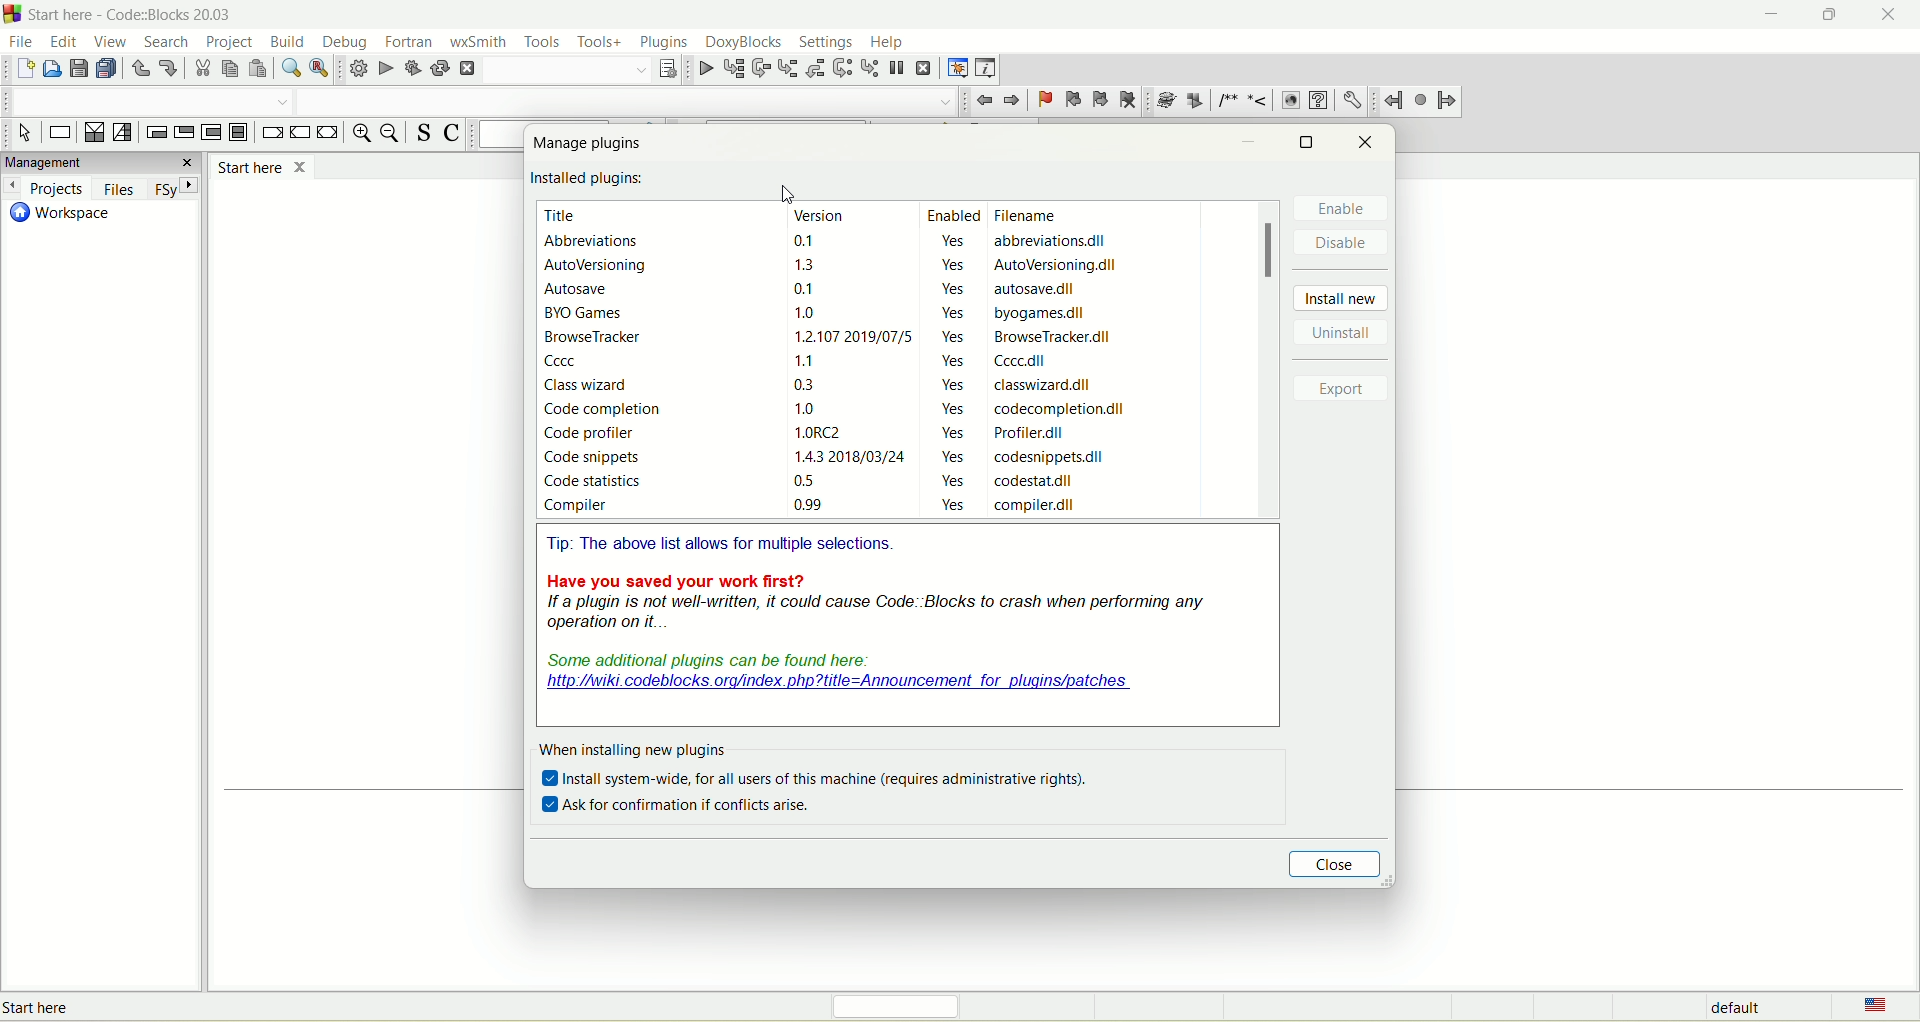 The image size is (1920, 1022). What do you see at coordinates (826, 41) in the screenshot?
I see `settings` at bounding box center [826, 41].